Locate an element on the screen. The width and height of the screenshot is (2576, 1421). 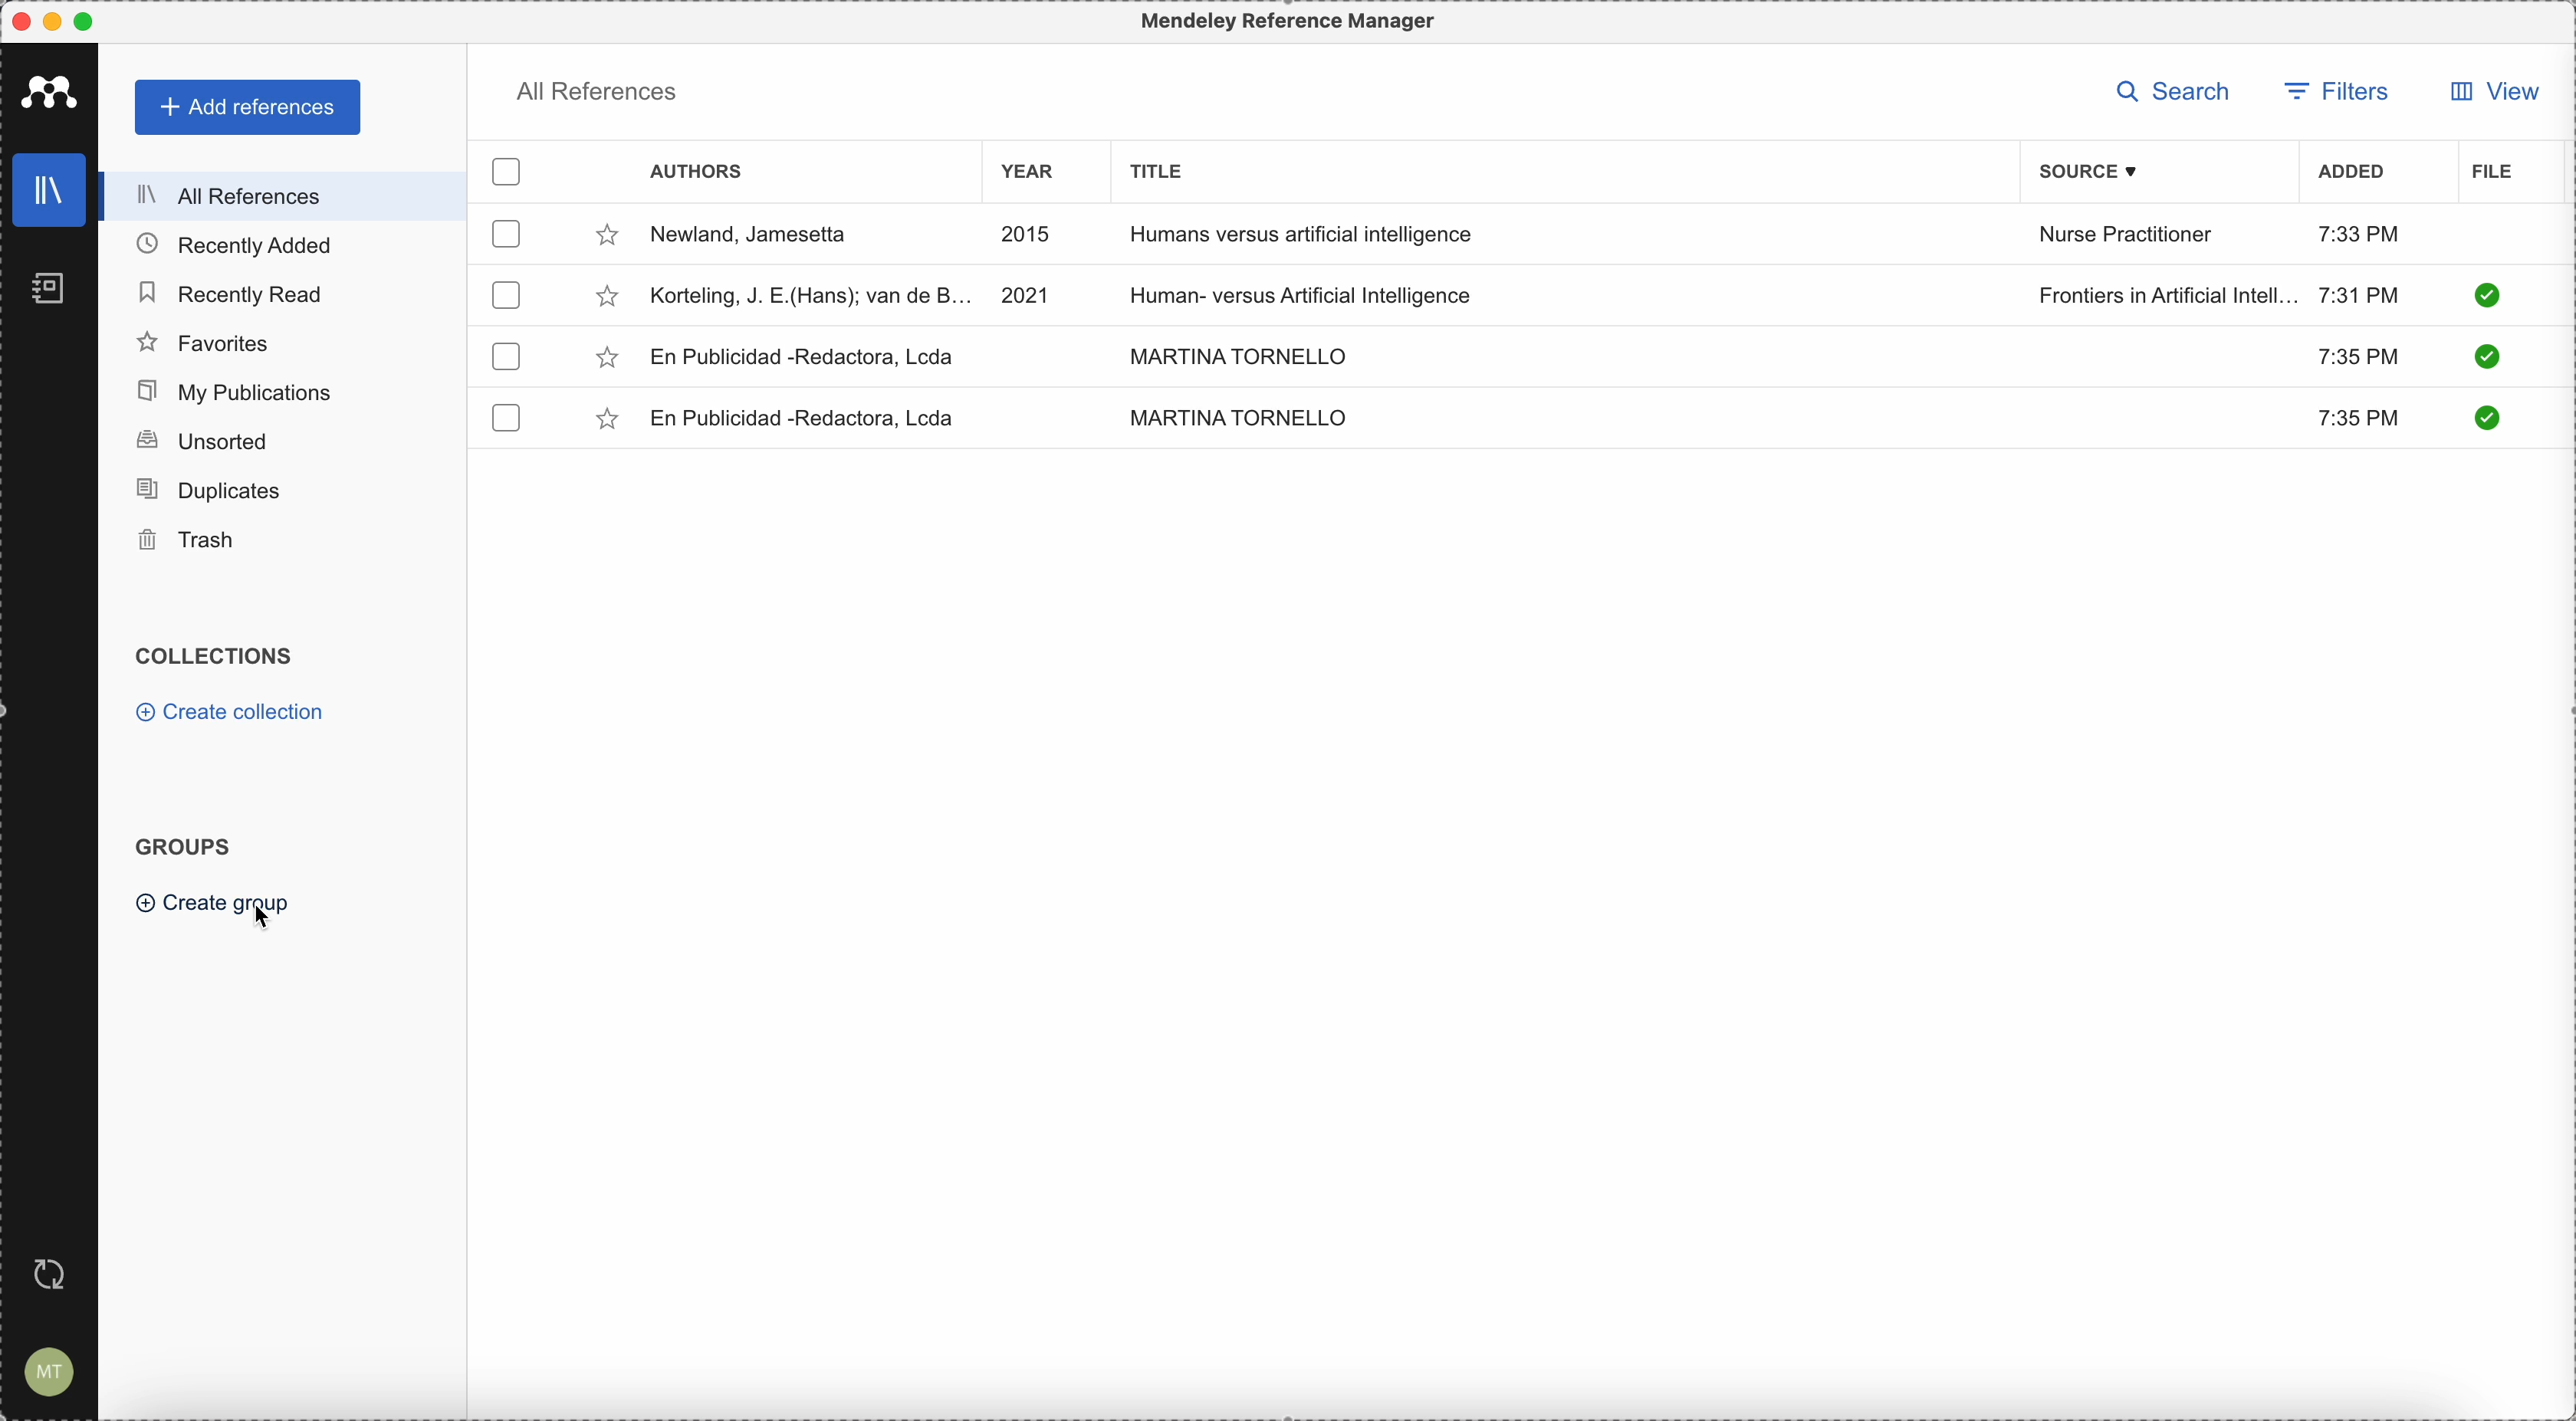
recently added is located at coordinates (251, 244).